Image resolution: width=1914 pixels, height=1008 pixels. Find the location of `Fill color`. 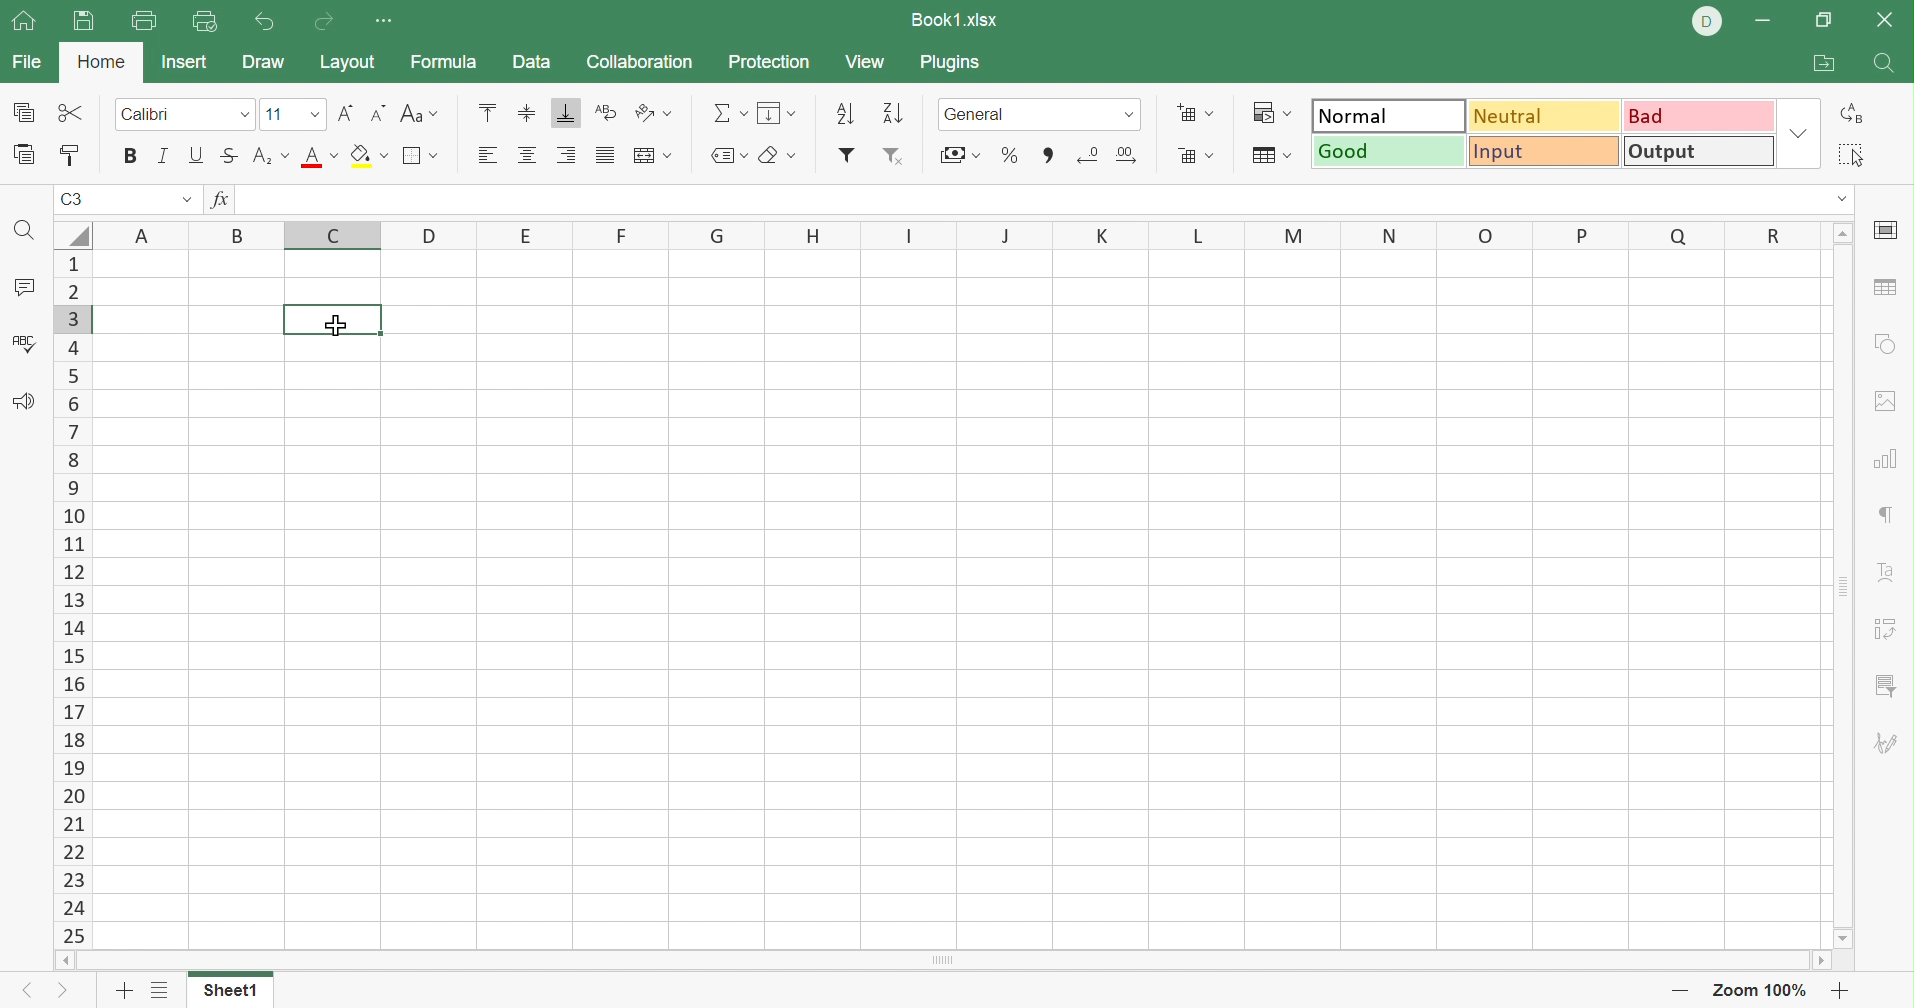

Fill color is located at coordinates (367, 156).